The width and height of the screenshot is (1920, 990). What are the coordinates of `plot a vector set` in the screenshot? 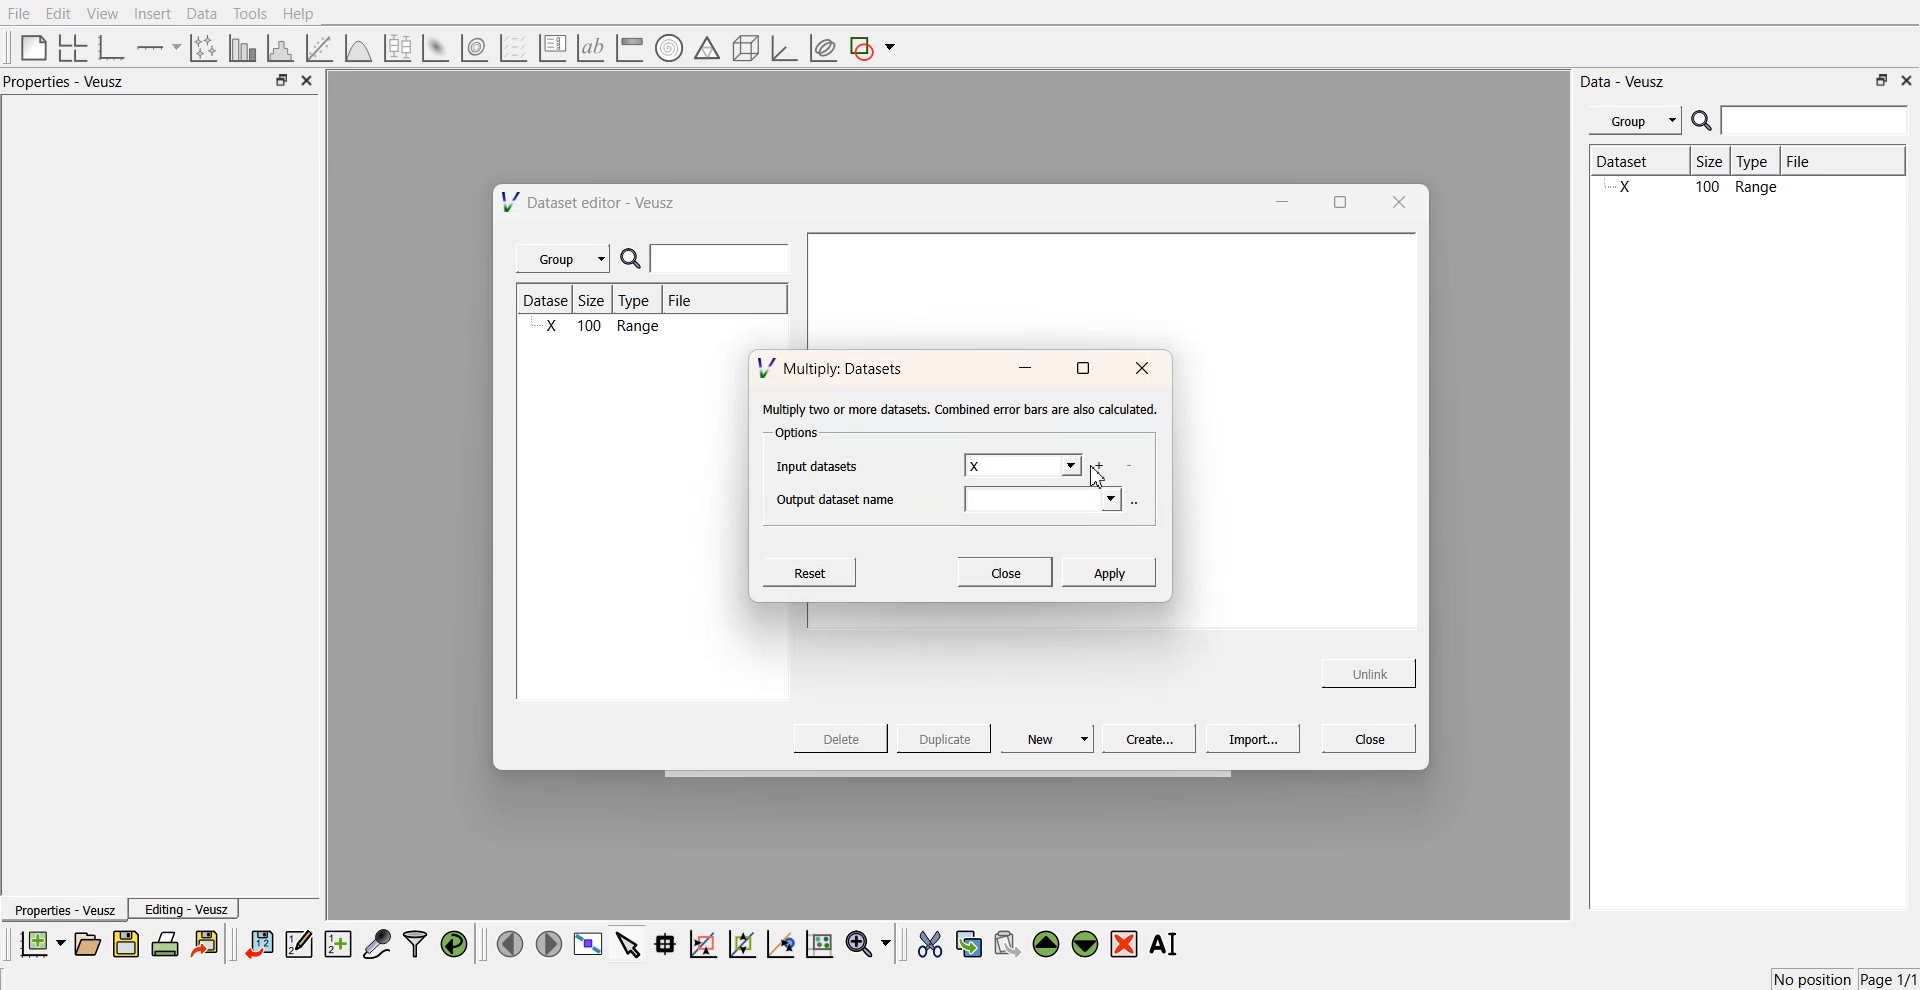 It's located at (515, 48).